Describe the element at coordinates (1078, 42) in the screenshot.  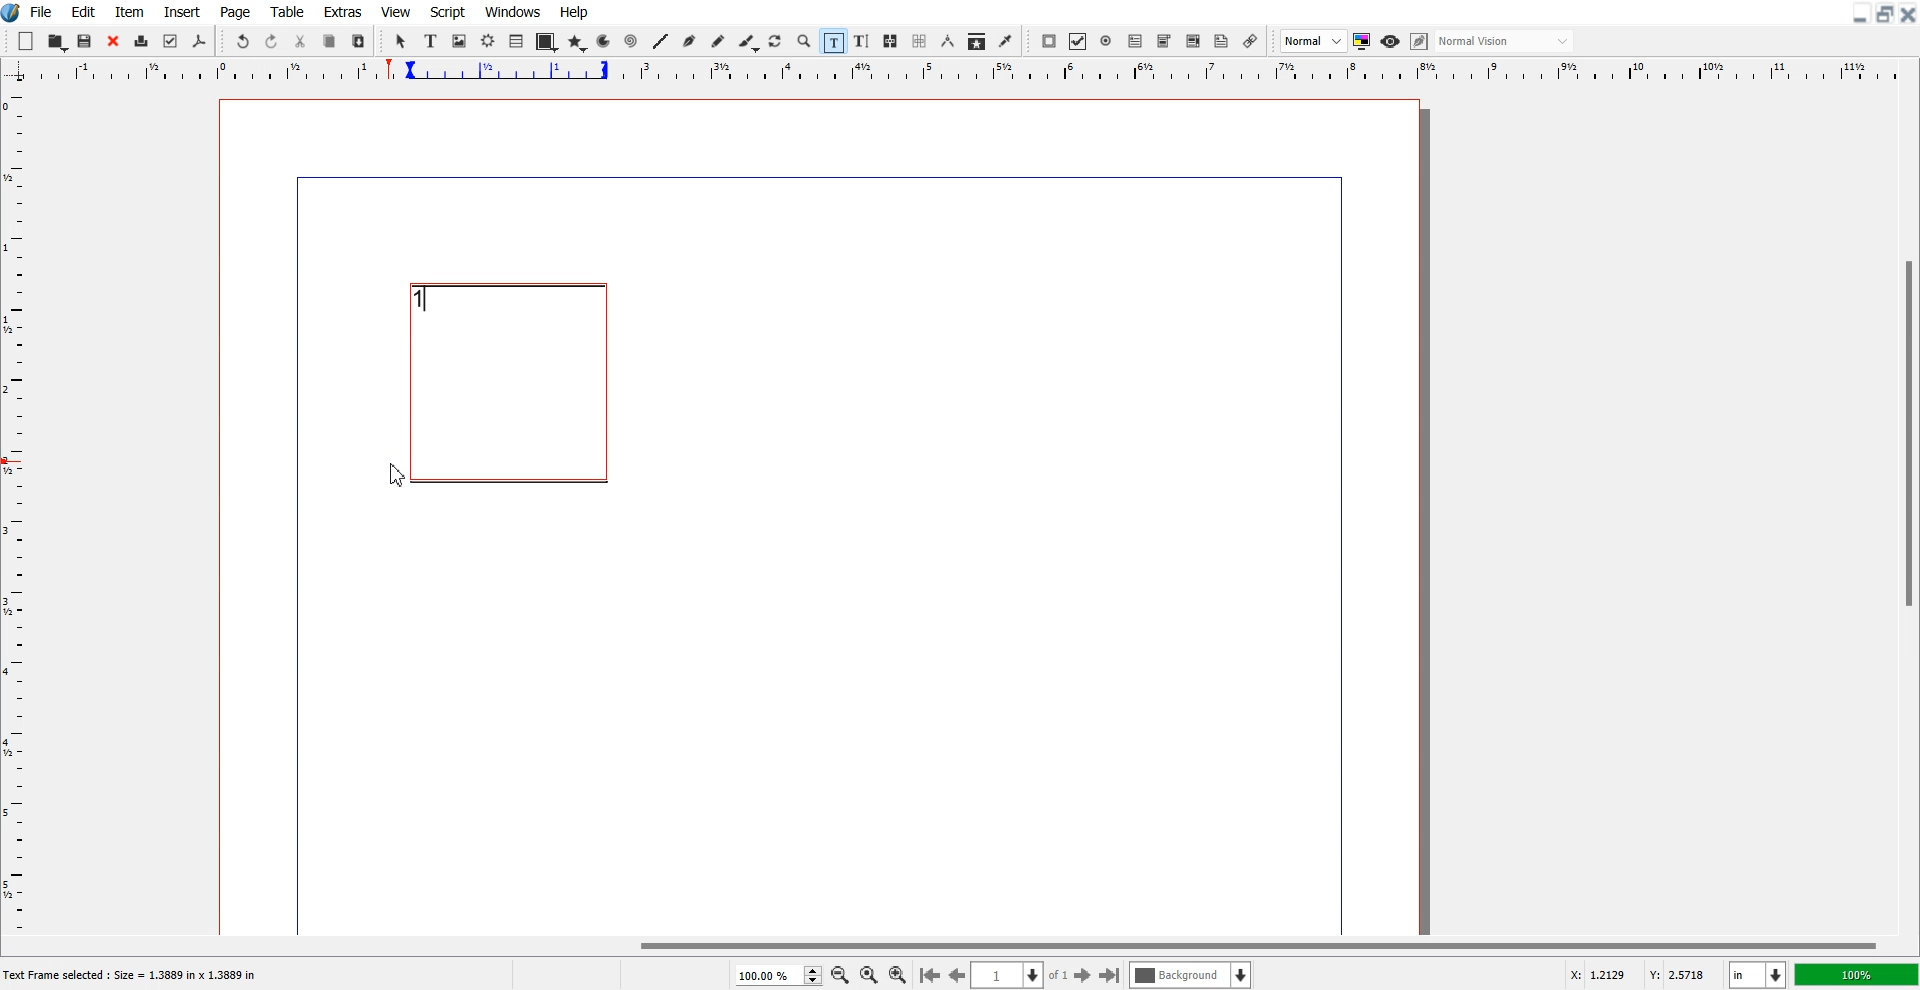
I see `PDF Check Box` at that location.